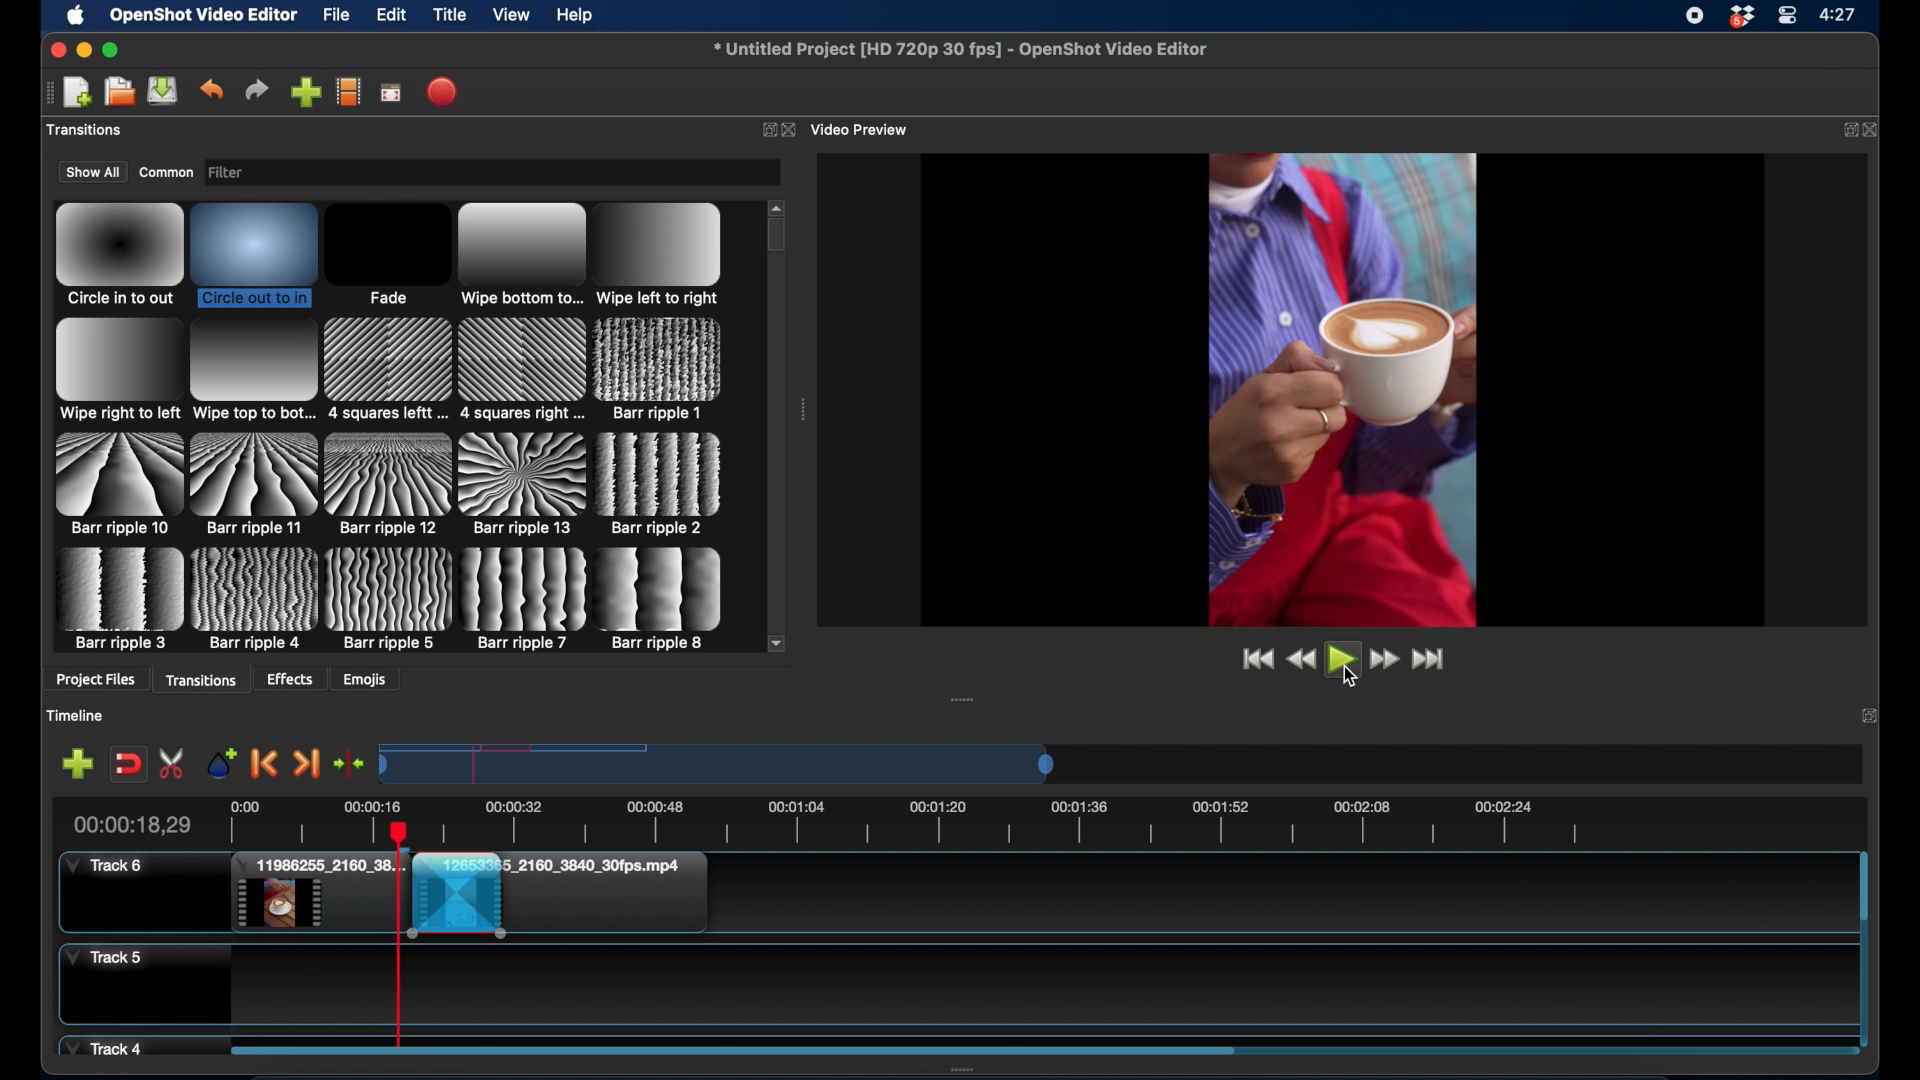 The width and height of the screenshot is (1920, 1080). Describe the element at coordinates (791, 130) in the screenshot. I see `close` at that location.